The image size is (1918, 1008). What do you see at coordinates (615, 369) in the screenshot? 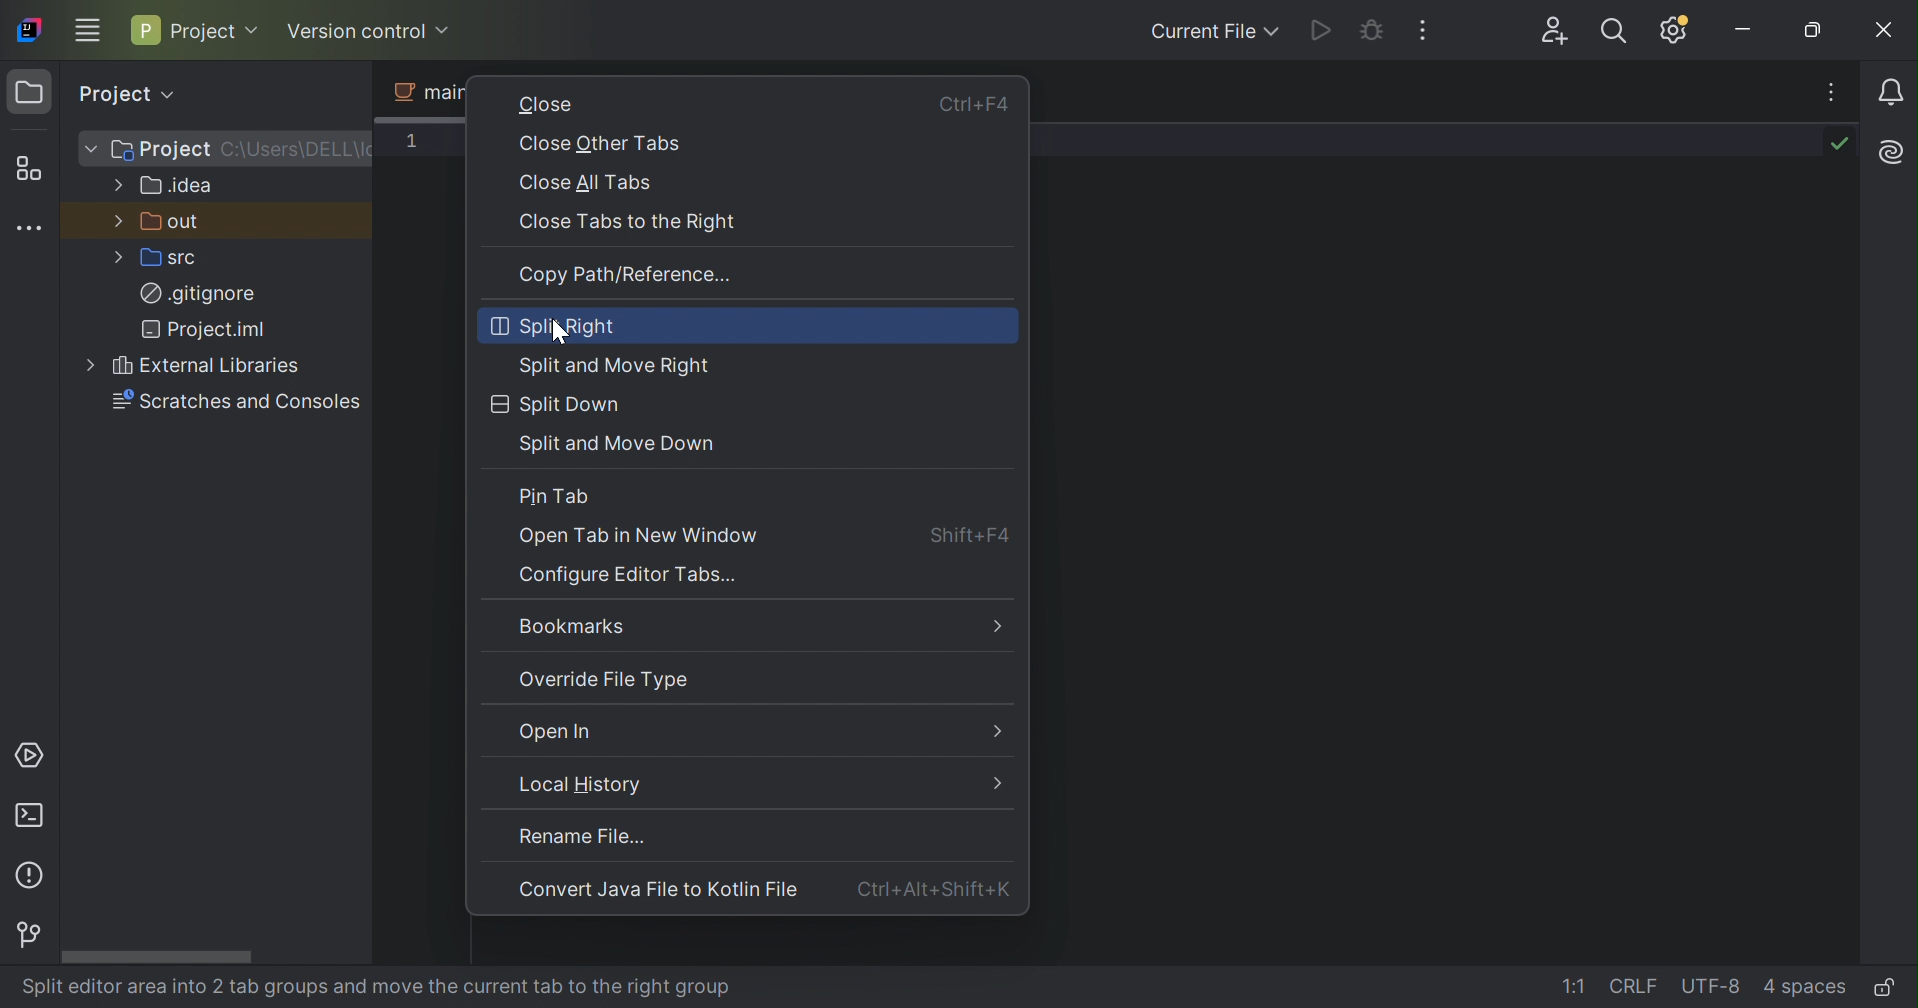
I see `Split and more right` at bounding box center [615, 369].